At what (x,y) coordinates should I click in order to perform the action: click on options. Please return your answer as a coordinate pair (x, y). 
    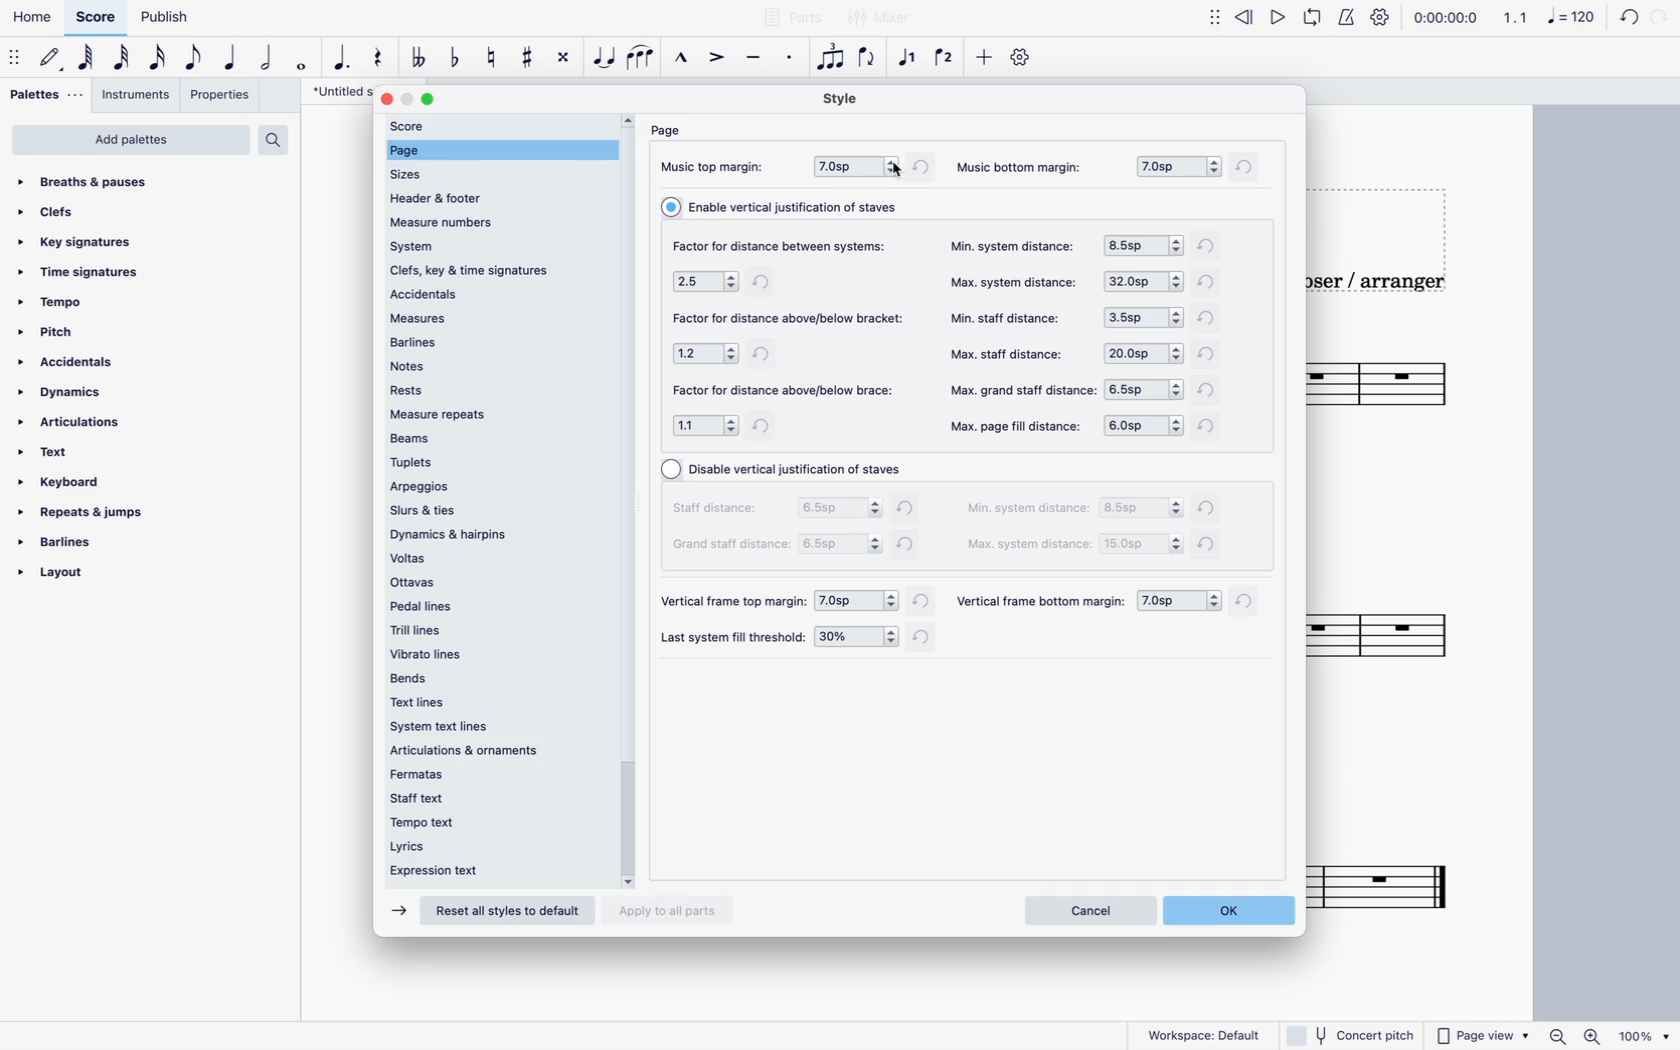
    Looking at the image, I should click on (1142, 284).